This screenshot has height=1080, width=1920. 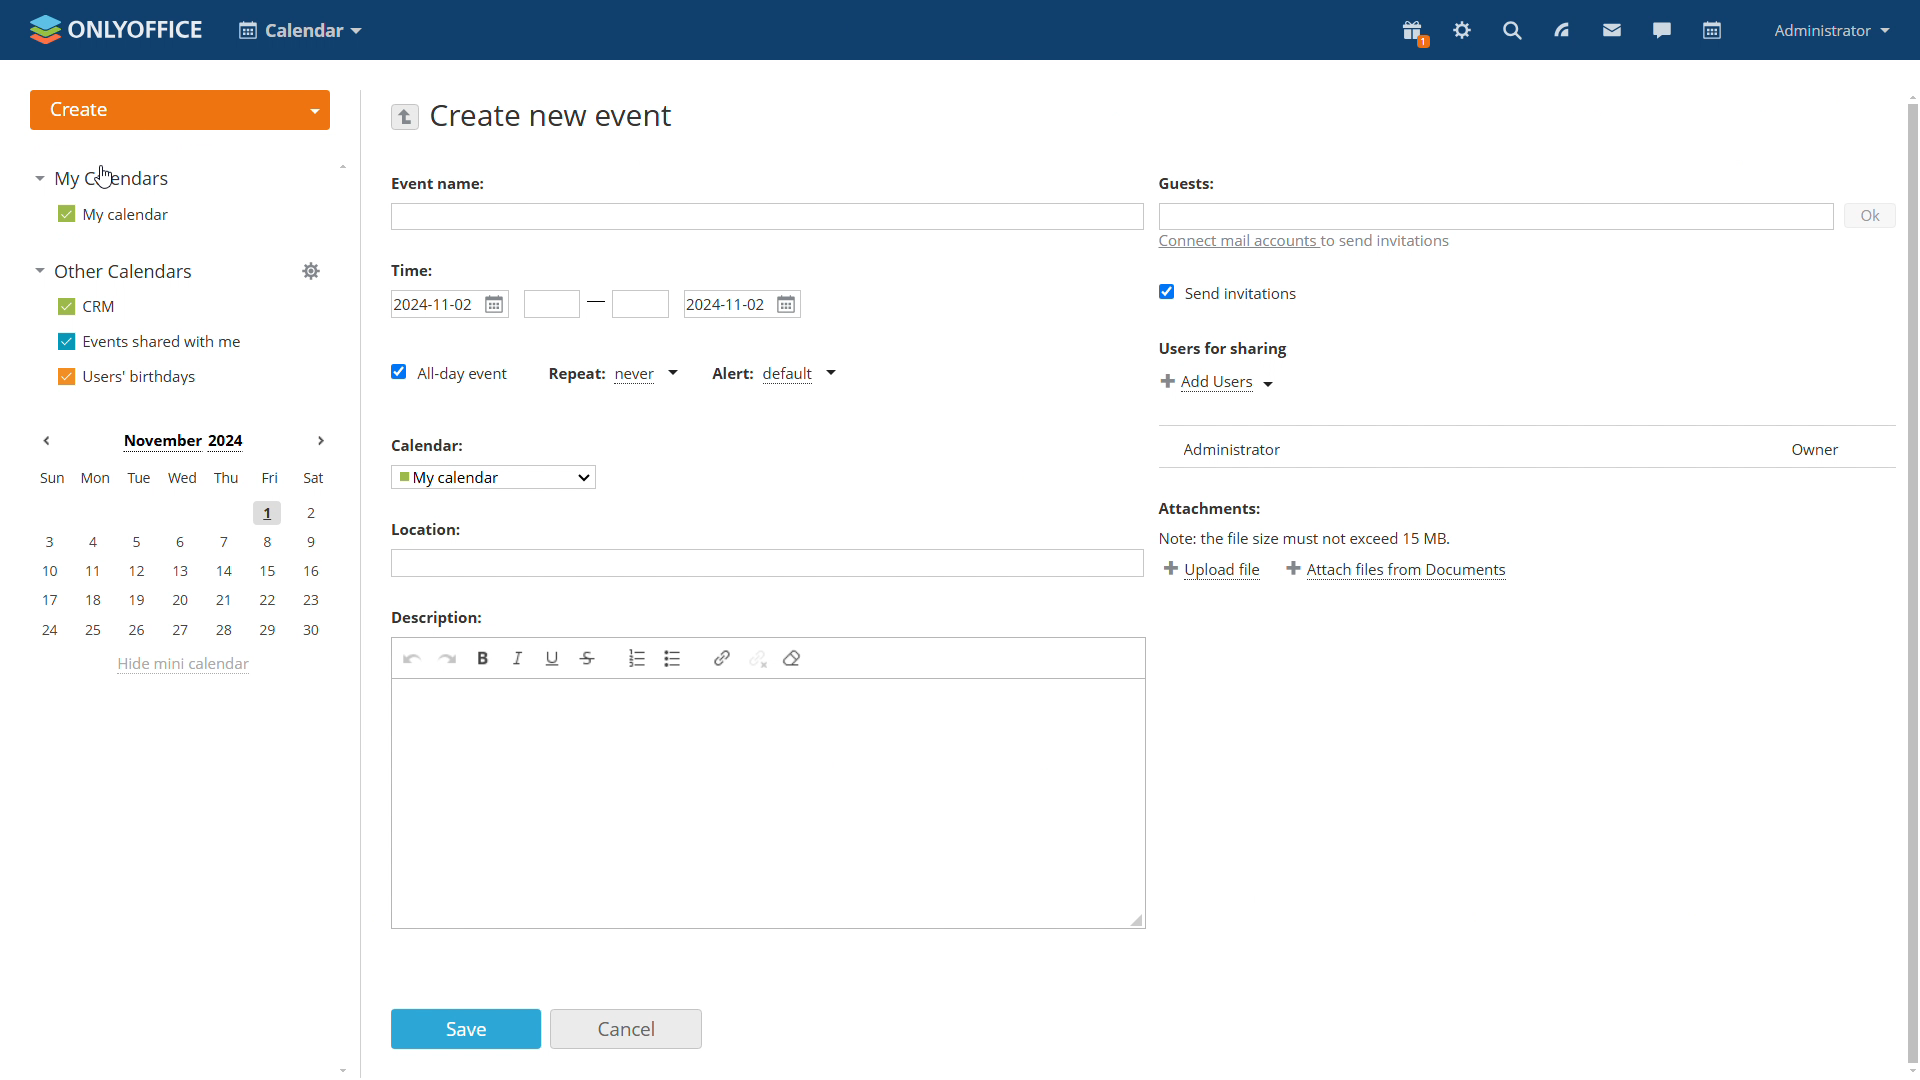 I want to click on event repetition, so click(x=612, y=375).